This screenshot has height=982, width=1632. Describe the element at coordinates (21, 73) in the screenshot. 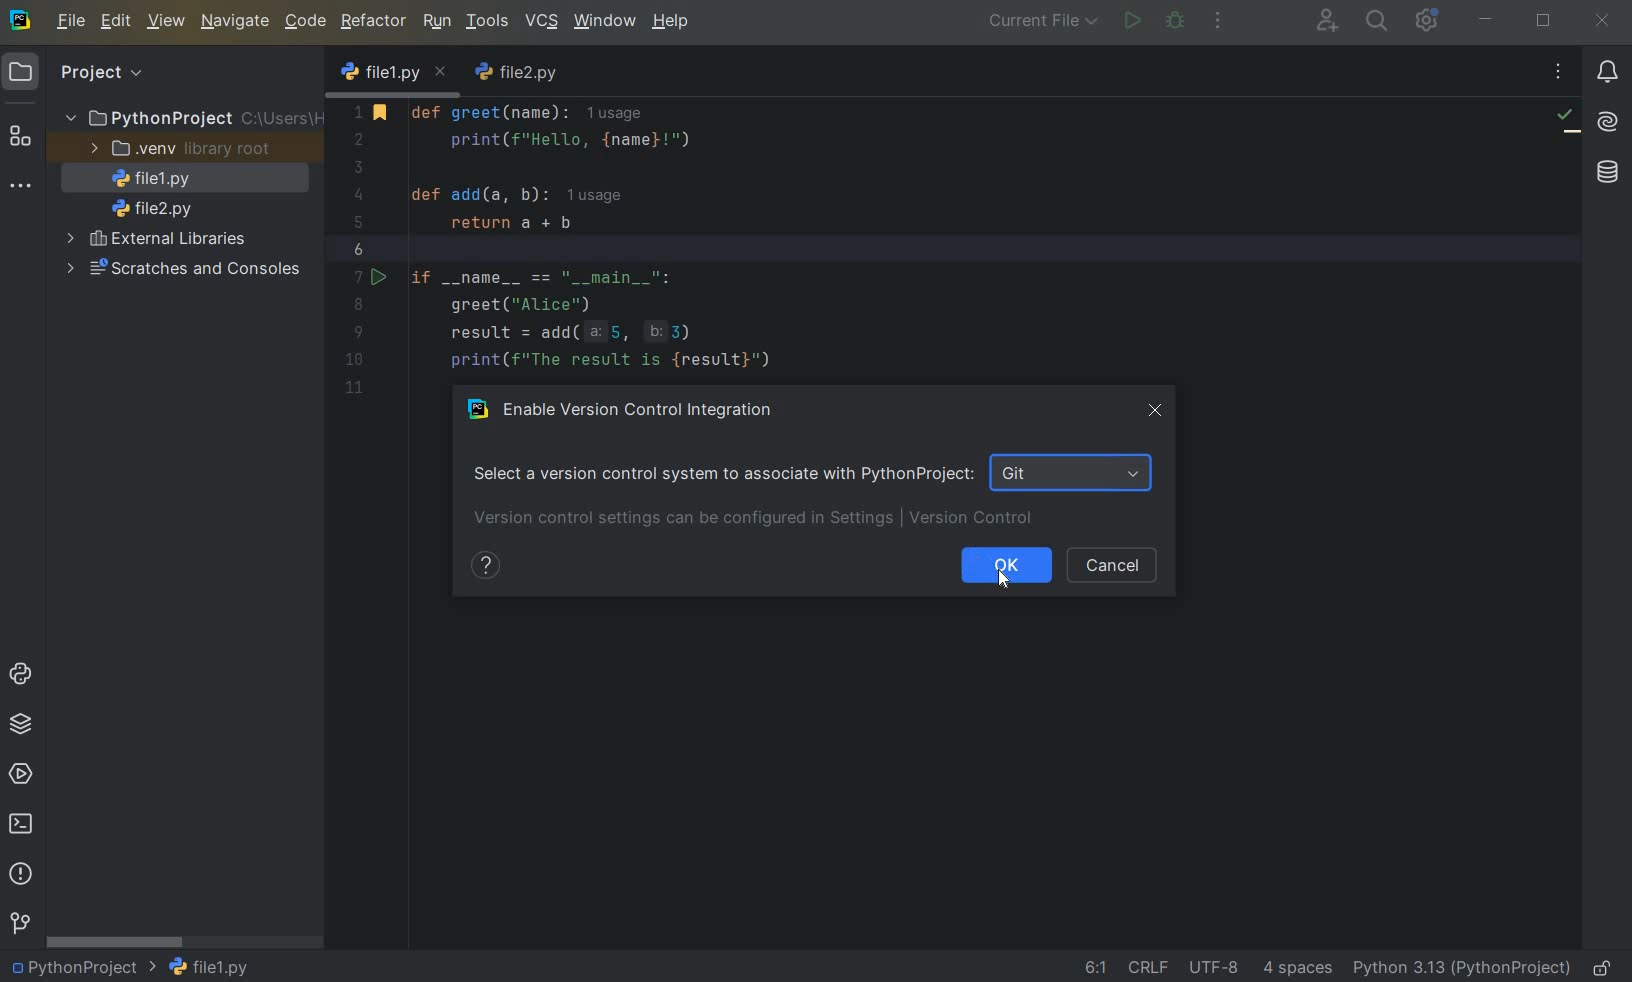

I see `Project icon` at that location.